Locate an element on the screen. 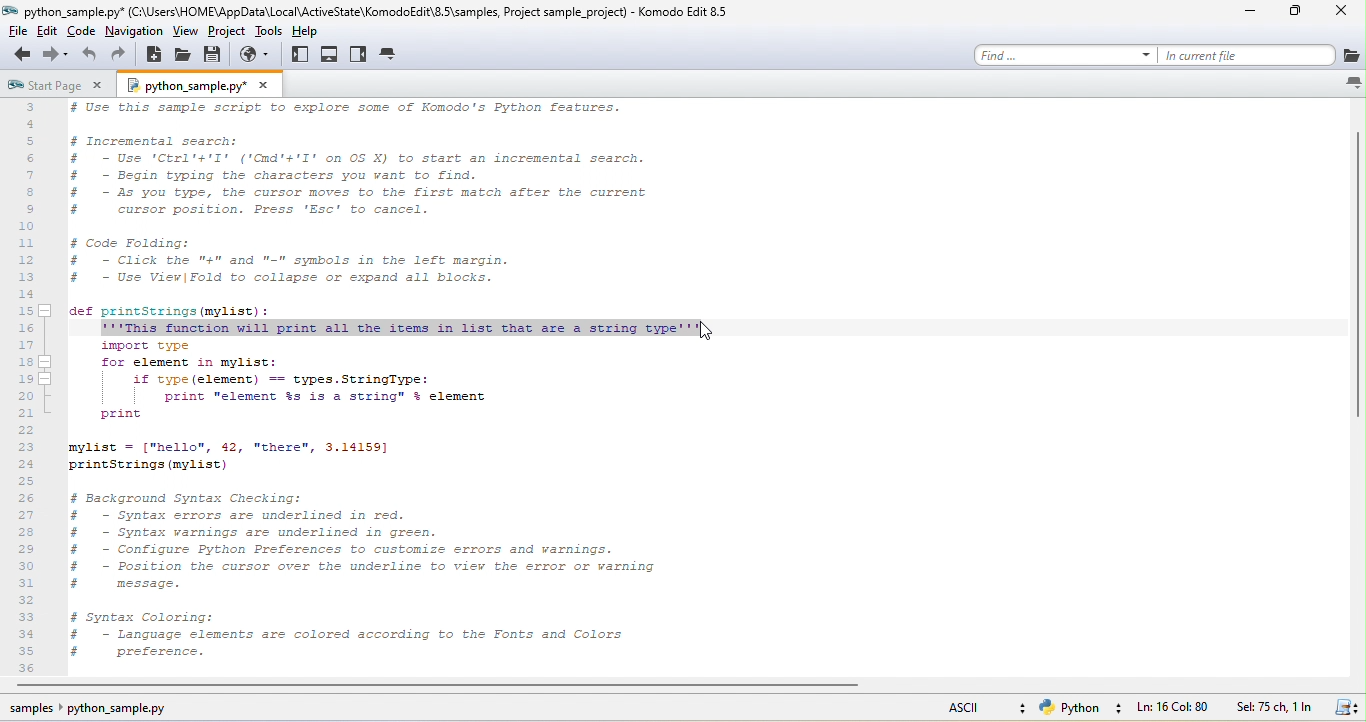 The height and width of the screenshot is (722, 1366). code text is located at coordinates (367, 503).